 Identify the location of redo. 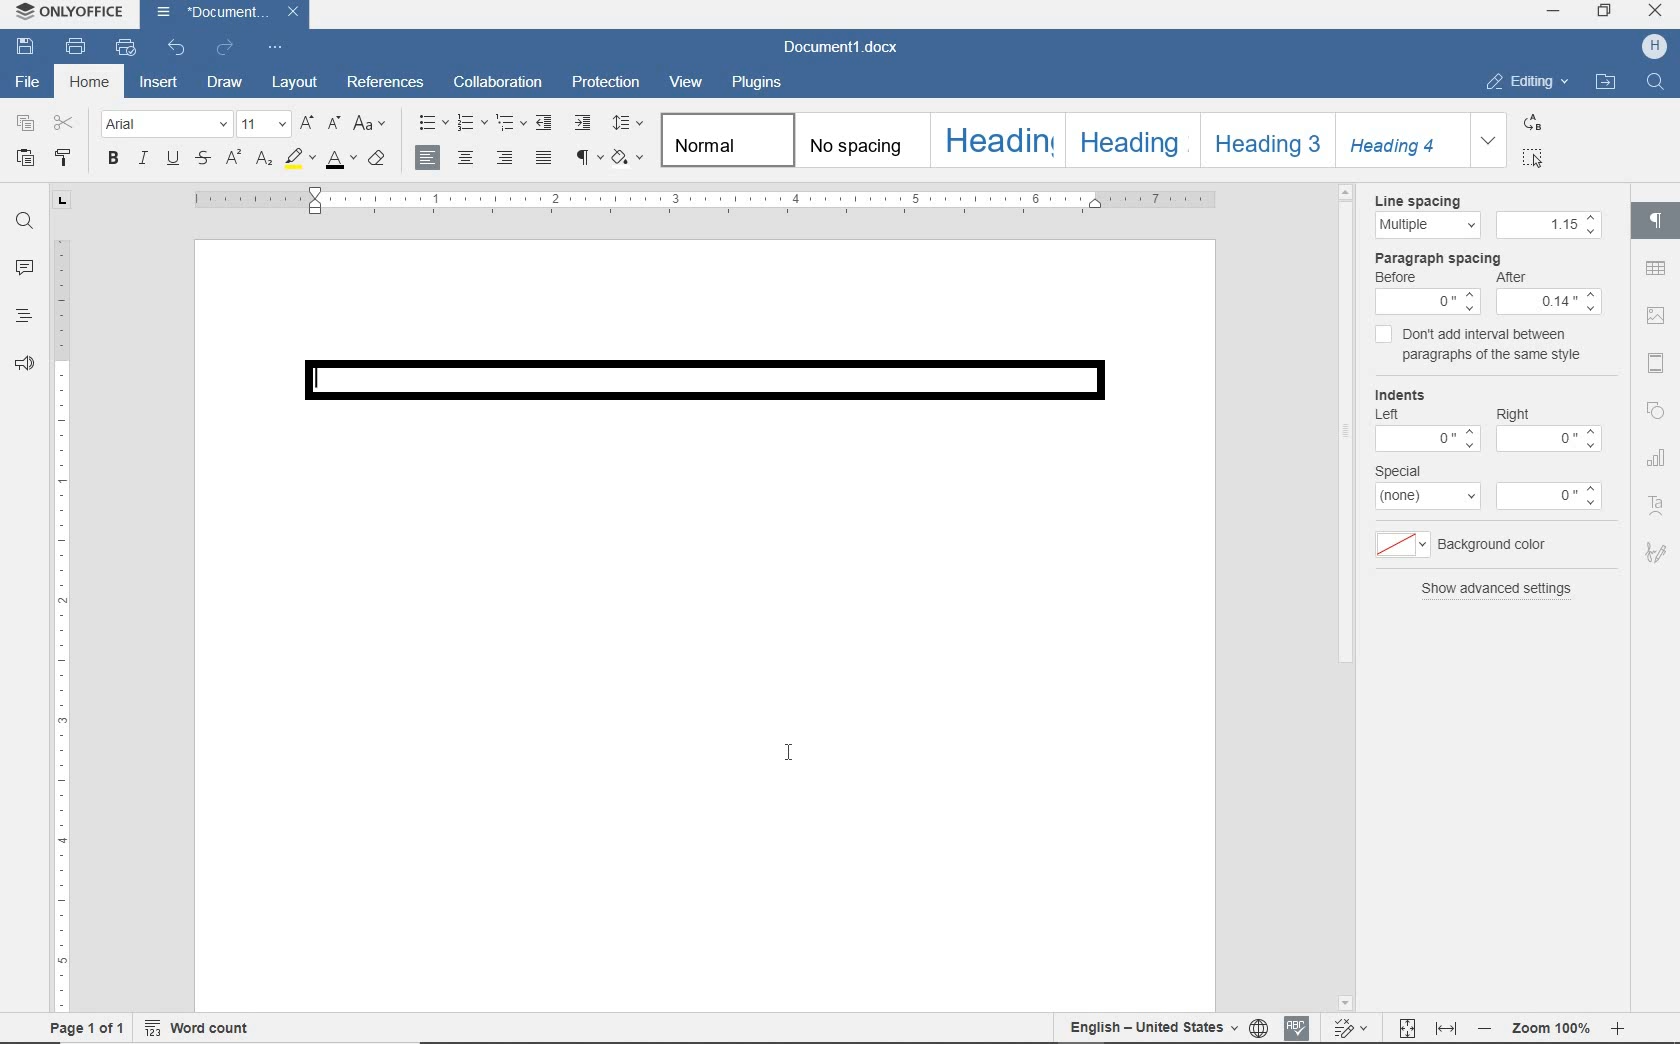
(226, 48).